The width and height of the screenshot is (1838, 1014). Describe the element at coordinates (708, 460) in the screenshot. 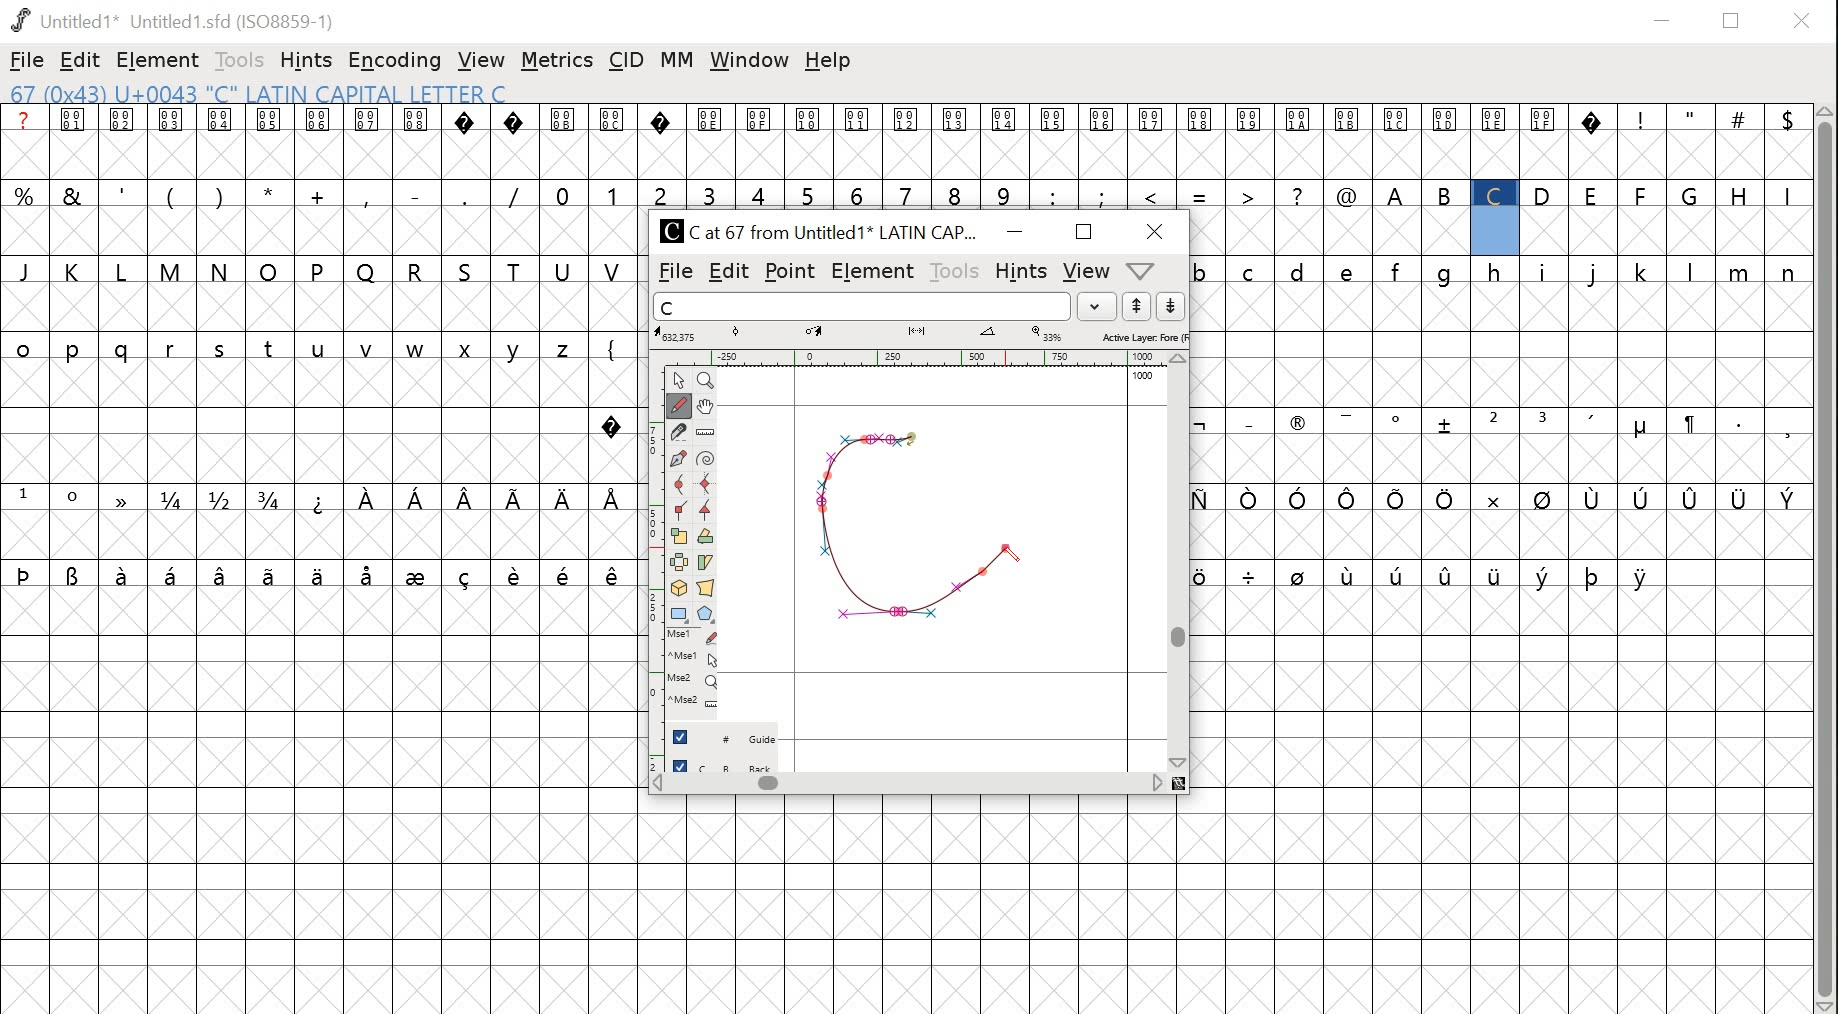

I see `spiro` at that location.